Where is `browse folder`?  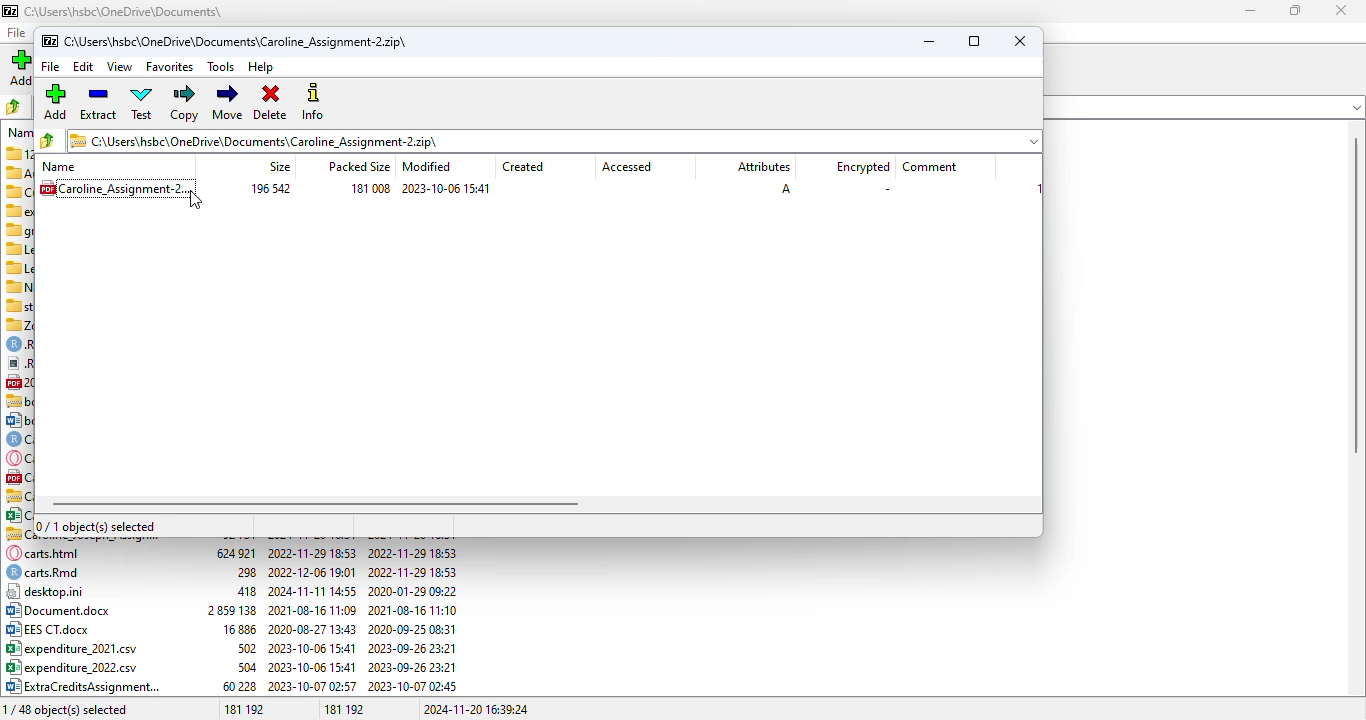
browse folder is located at coordinates (45, 141).